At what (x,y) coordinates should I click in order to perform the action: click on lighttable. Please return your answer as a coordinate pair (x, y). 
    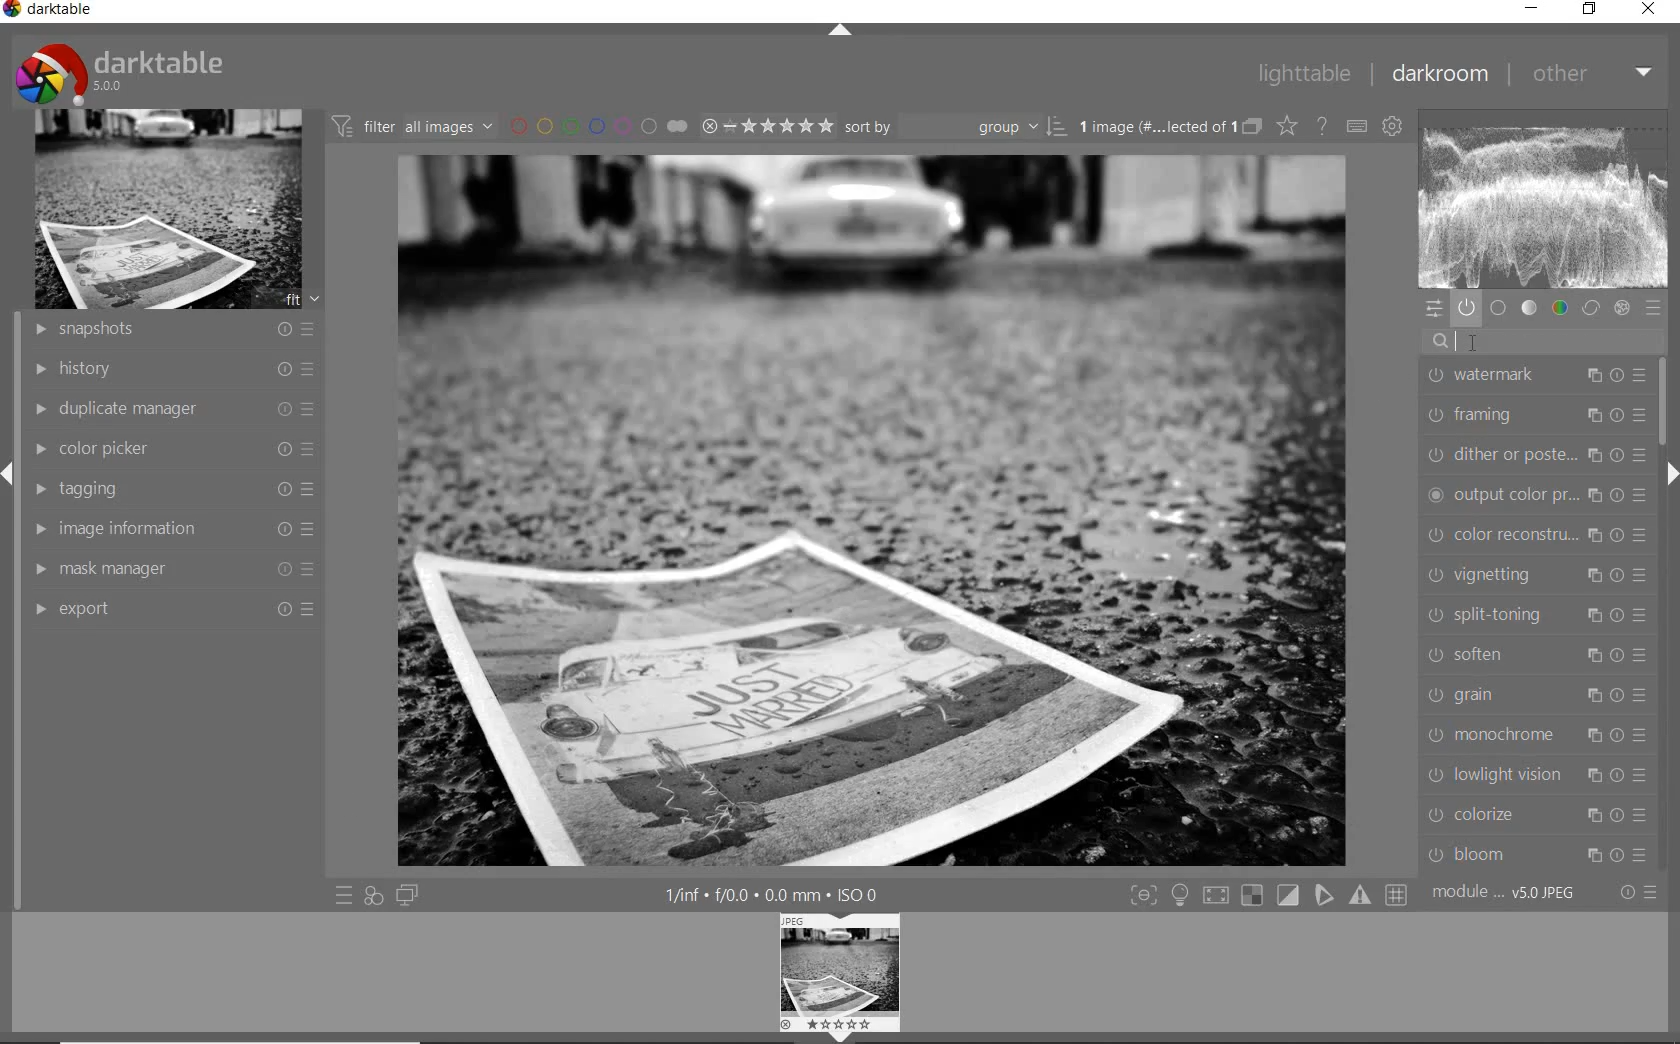
    Looking at the image, I should click on (1305, 74).